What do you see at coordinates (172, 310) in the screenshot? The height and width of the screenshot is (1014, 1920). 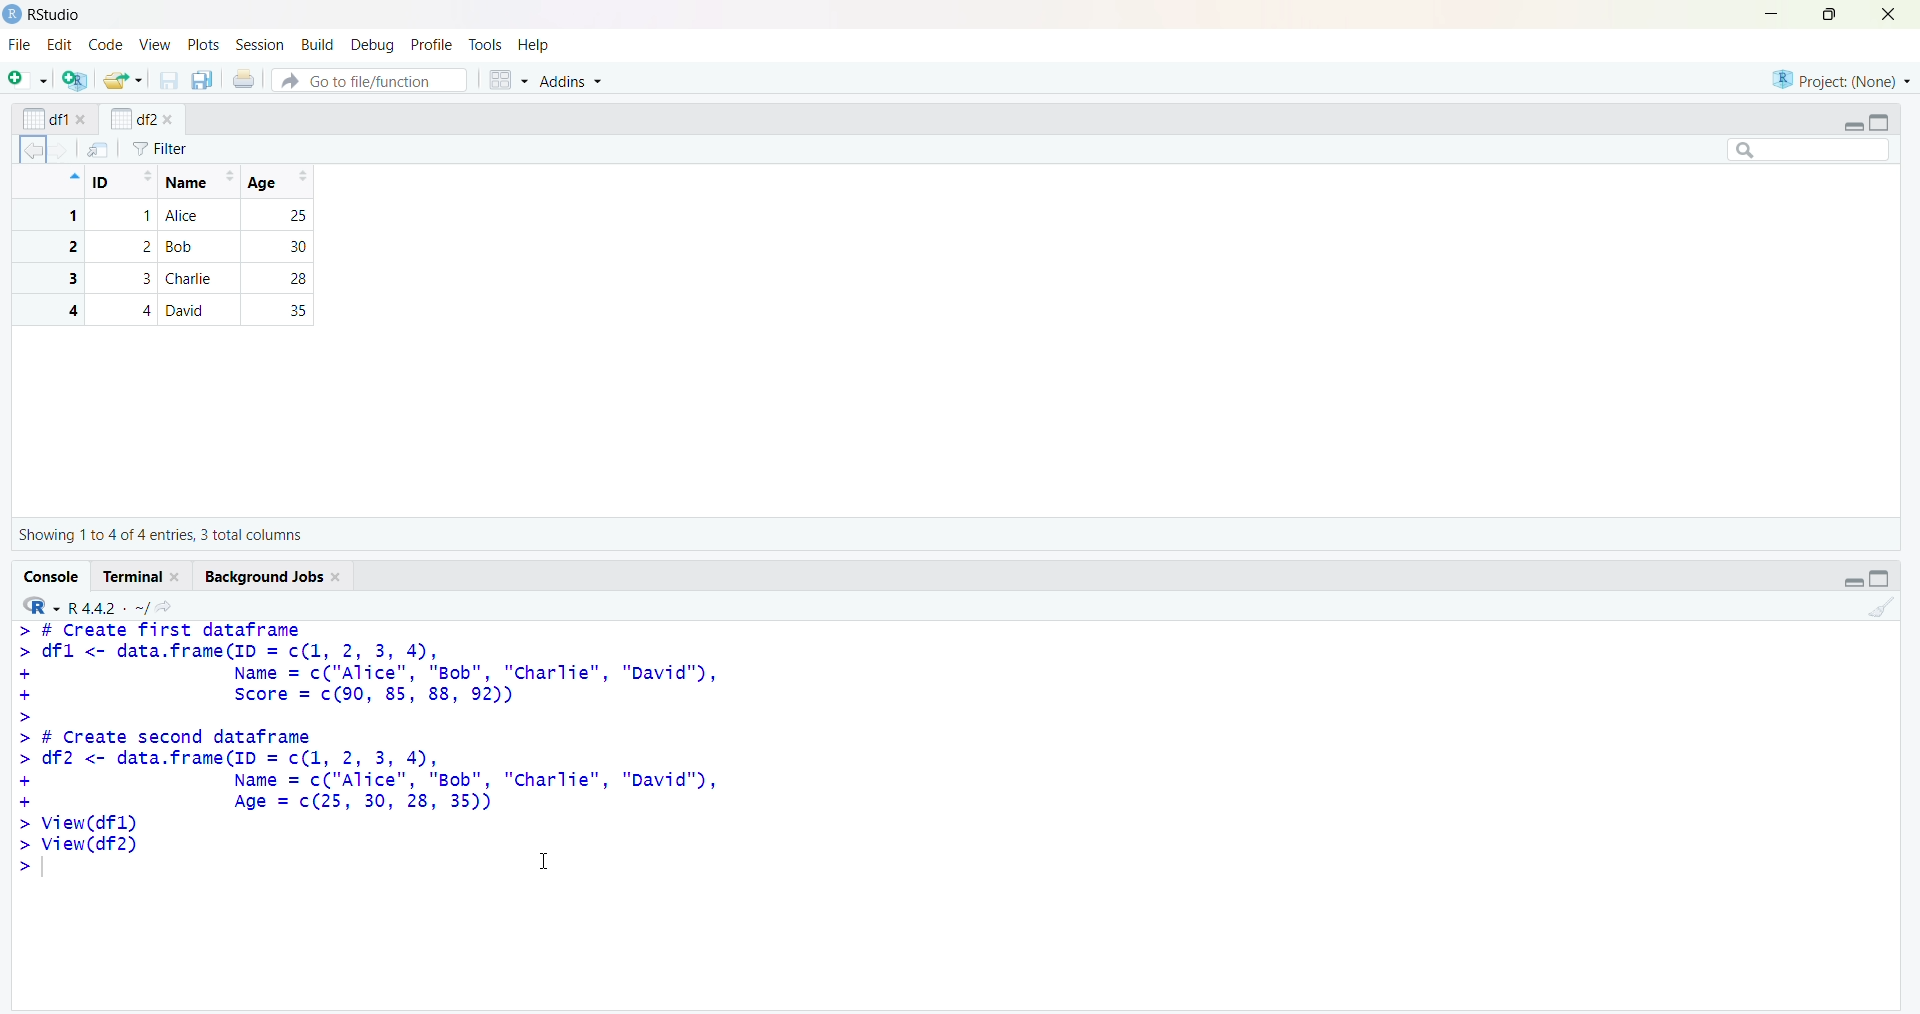 I see `4 4 David 35` at bounding box center [172, 310].